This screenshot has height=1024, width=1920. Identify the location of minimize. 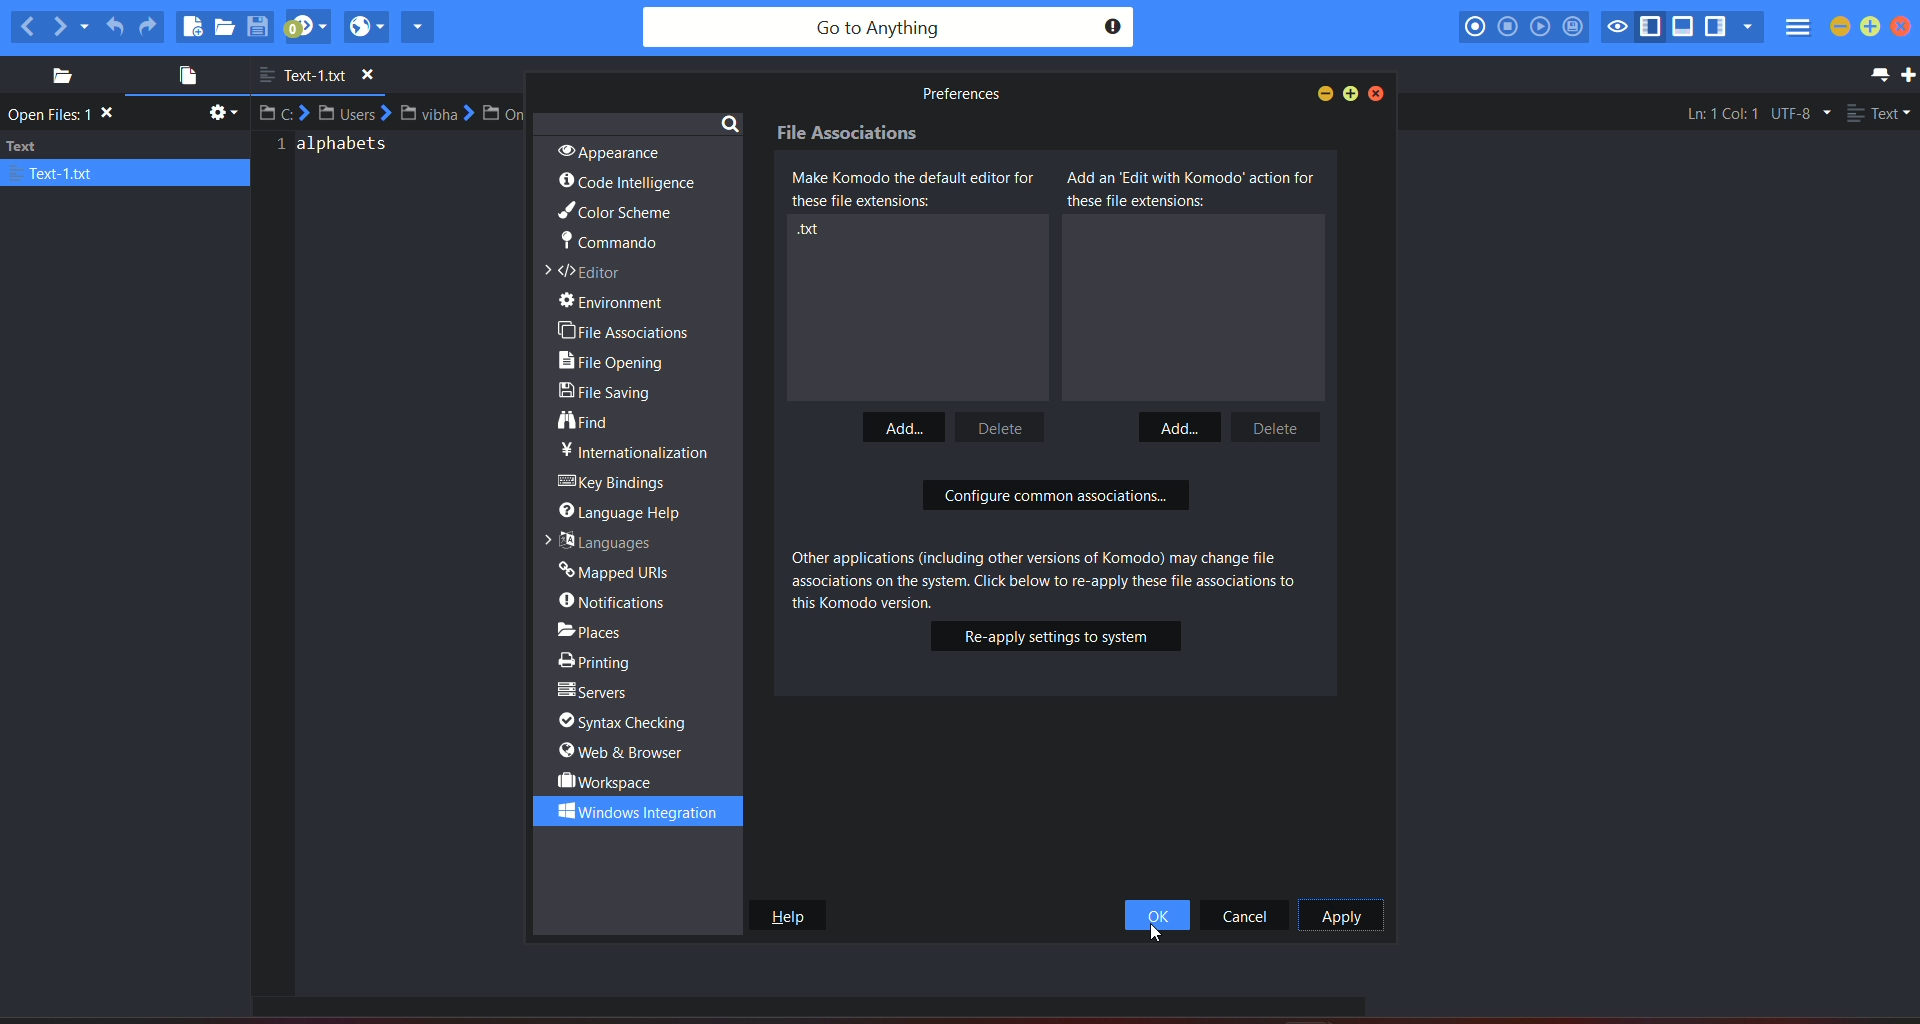
(1321, 93).